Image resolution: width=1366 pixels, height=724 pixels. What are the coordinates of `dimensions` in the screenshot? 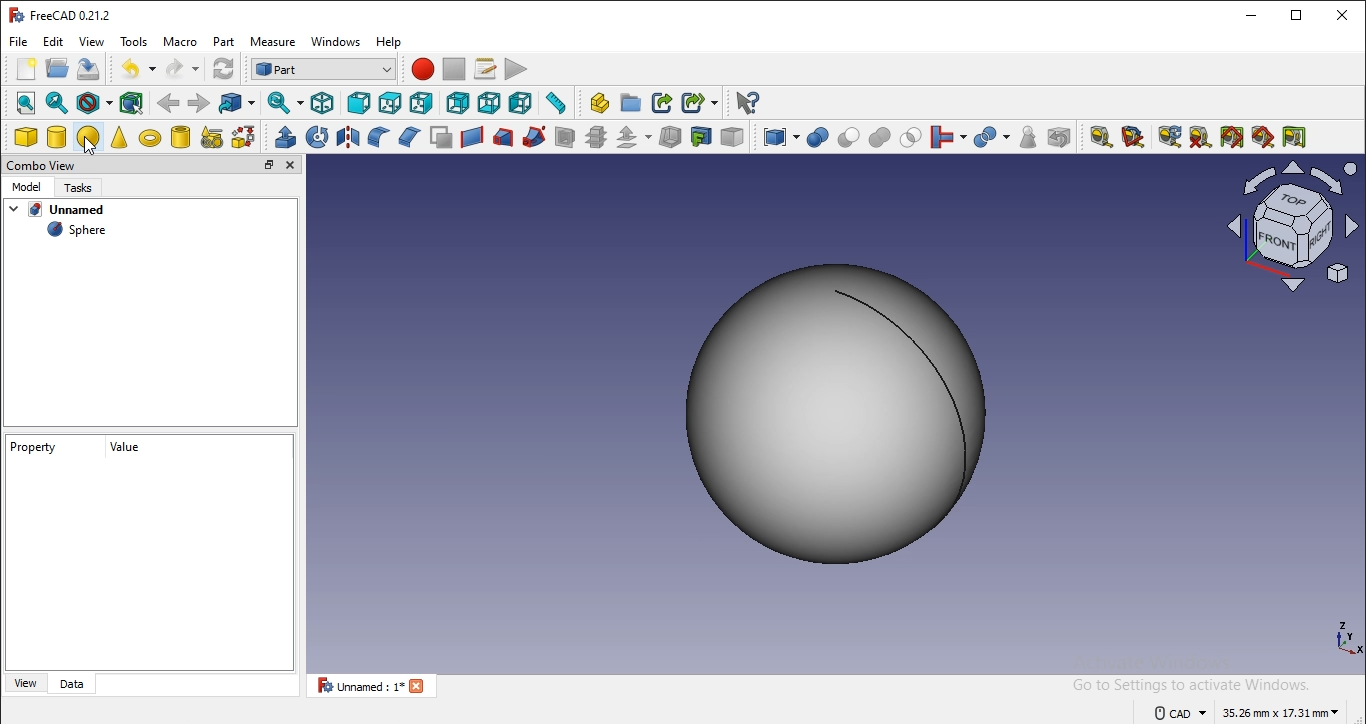 It's located at (1246, 710).